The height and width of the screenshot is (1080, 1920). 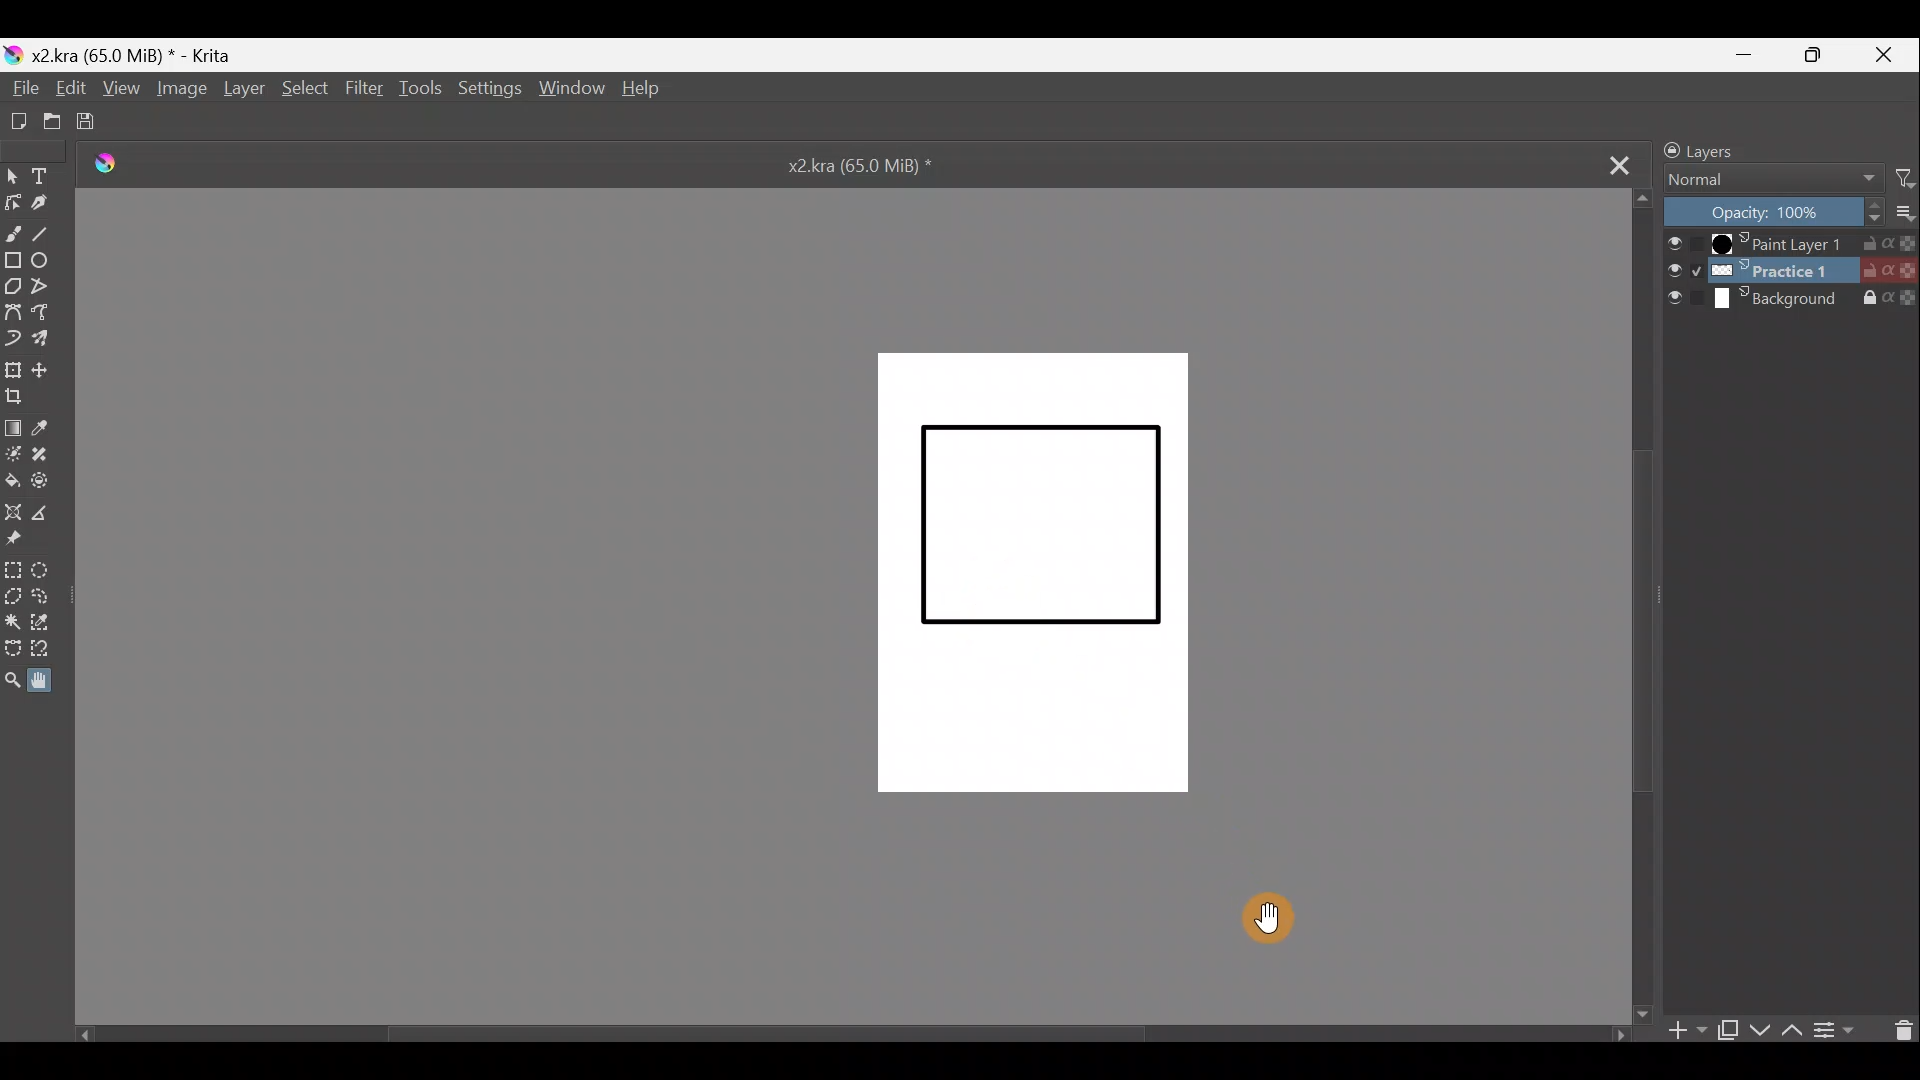 I want to click on Create a new document, so click(x=17, y=121).